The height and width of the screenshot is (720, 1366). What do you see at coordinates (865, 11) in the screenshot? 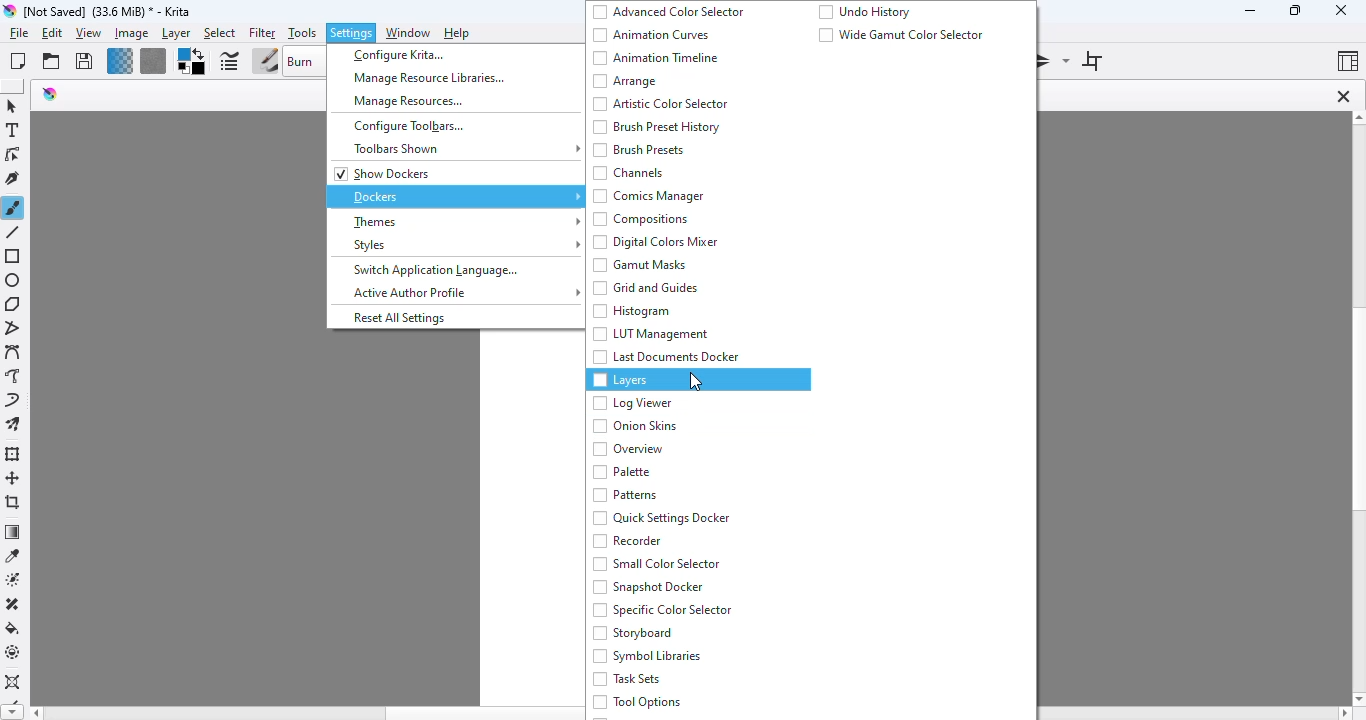
I see `undo history` at bounding box center [865, 11].